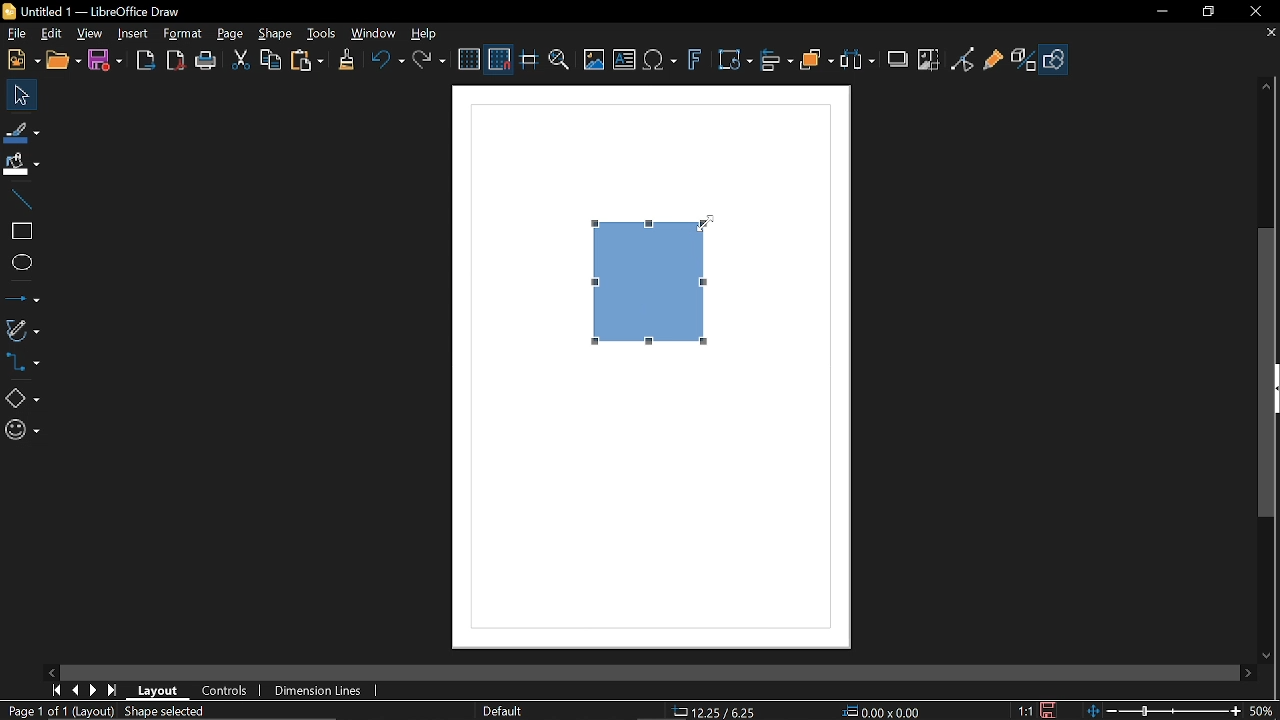 Image resolution: width=1280 pixels, height=720 pixels. Describe the element at coordinates (1206, 13) in the screenshot. I see `Restore down` at that location.